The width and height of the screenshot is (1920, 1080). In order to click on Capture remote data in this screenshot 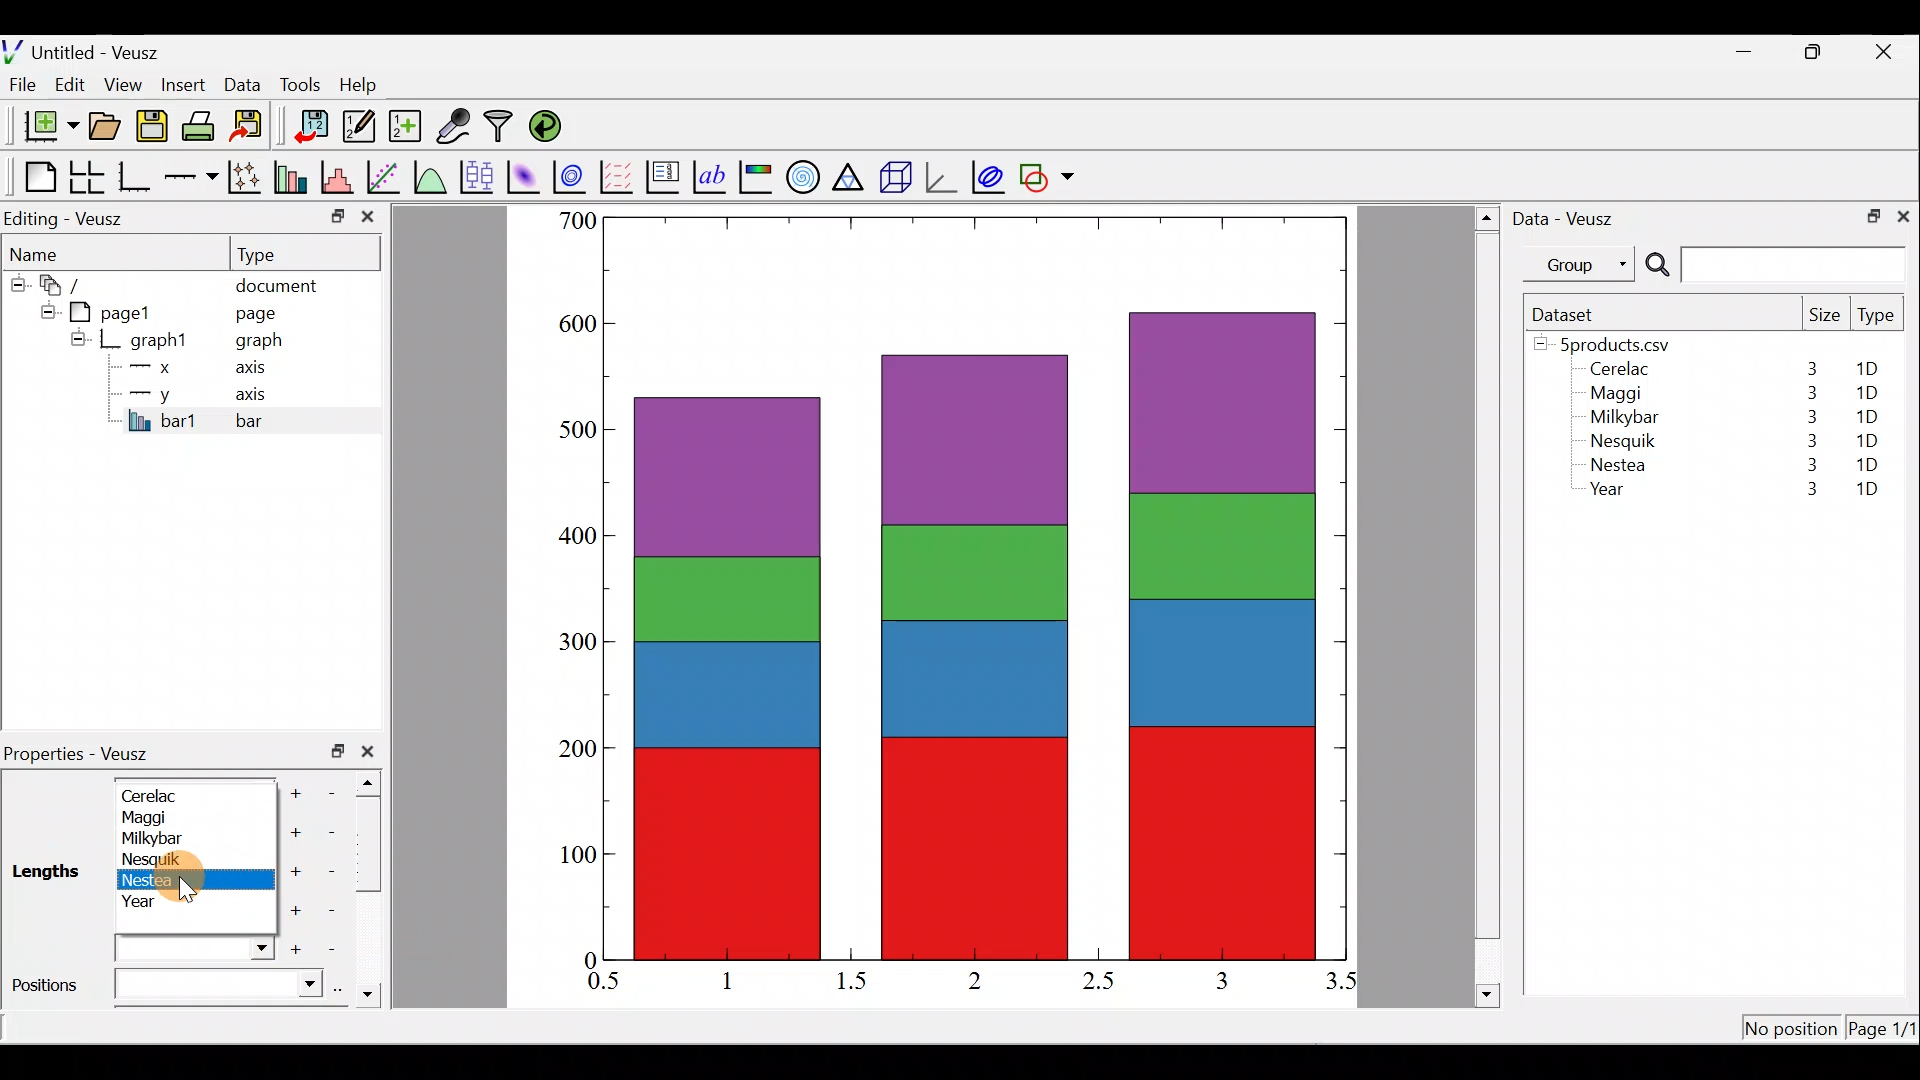, I will do `click(455, 127)`.